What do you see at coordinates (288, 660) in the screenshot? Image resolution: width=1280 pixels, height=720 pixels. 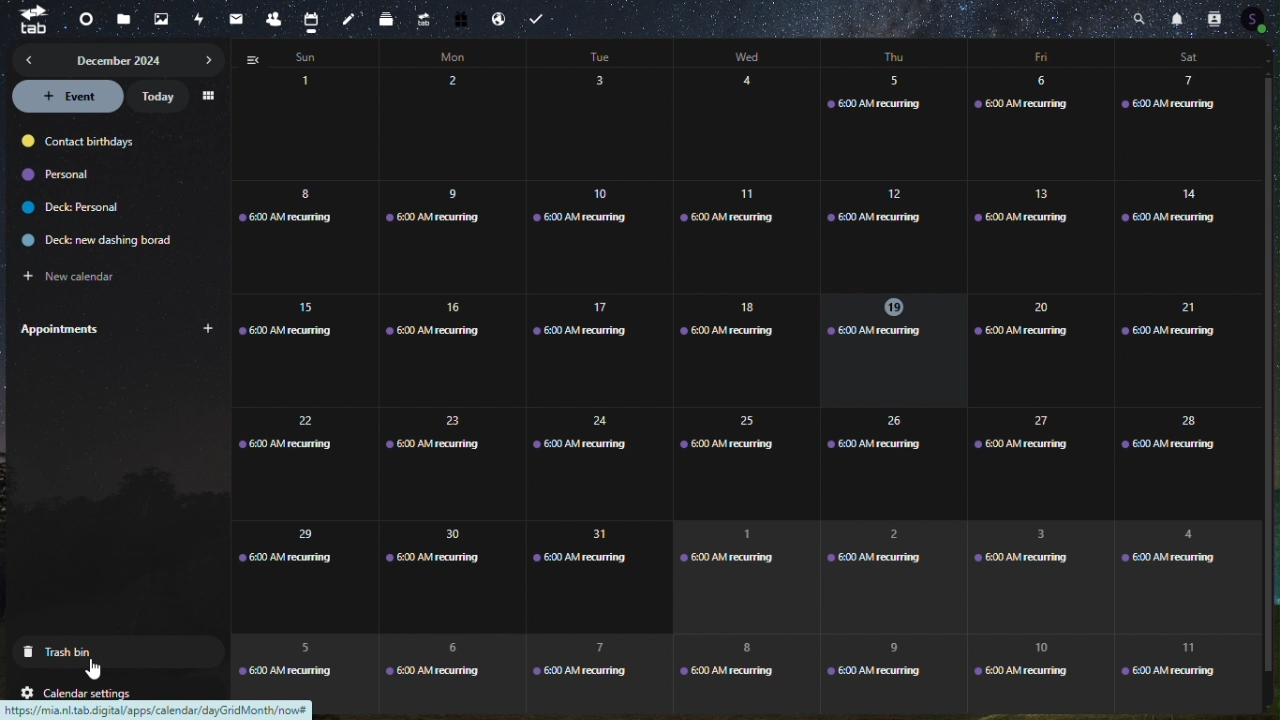 I see `5` at bounding box center [288, 660].